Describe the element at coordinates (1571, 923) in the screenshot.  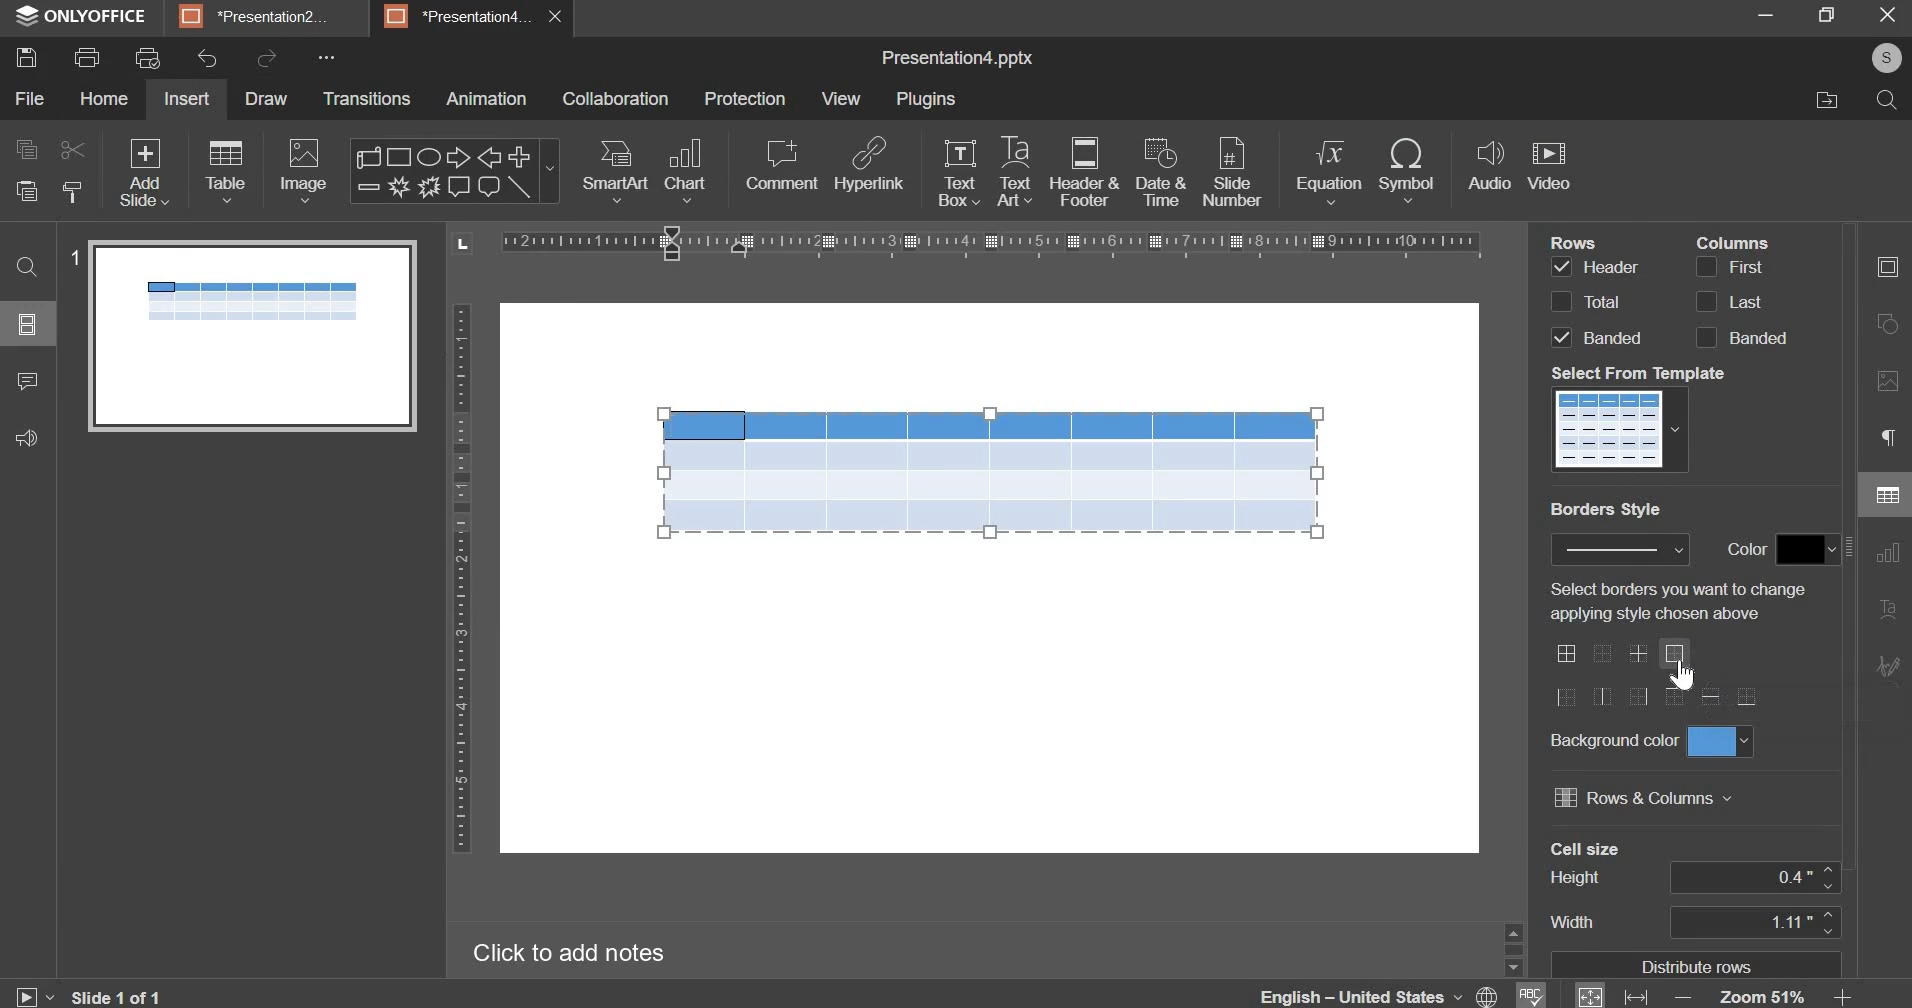
I see `width` at that location.